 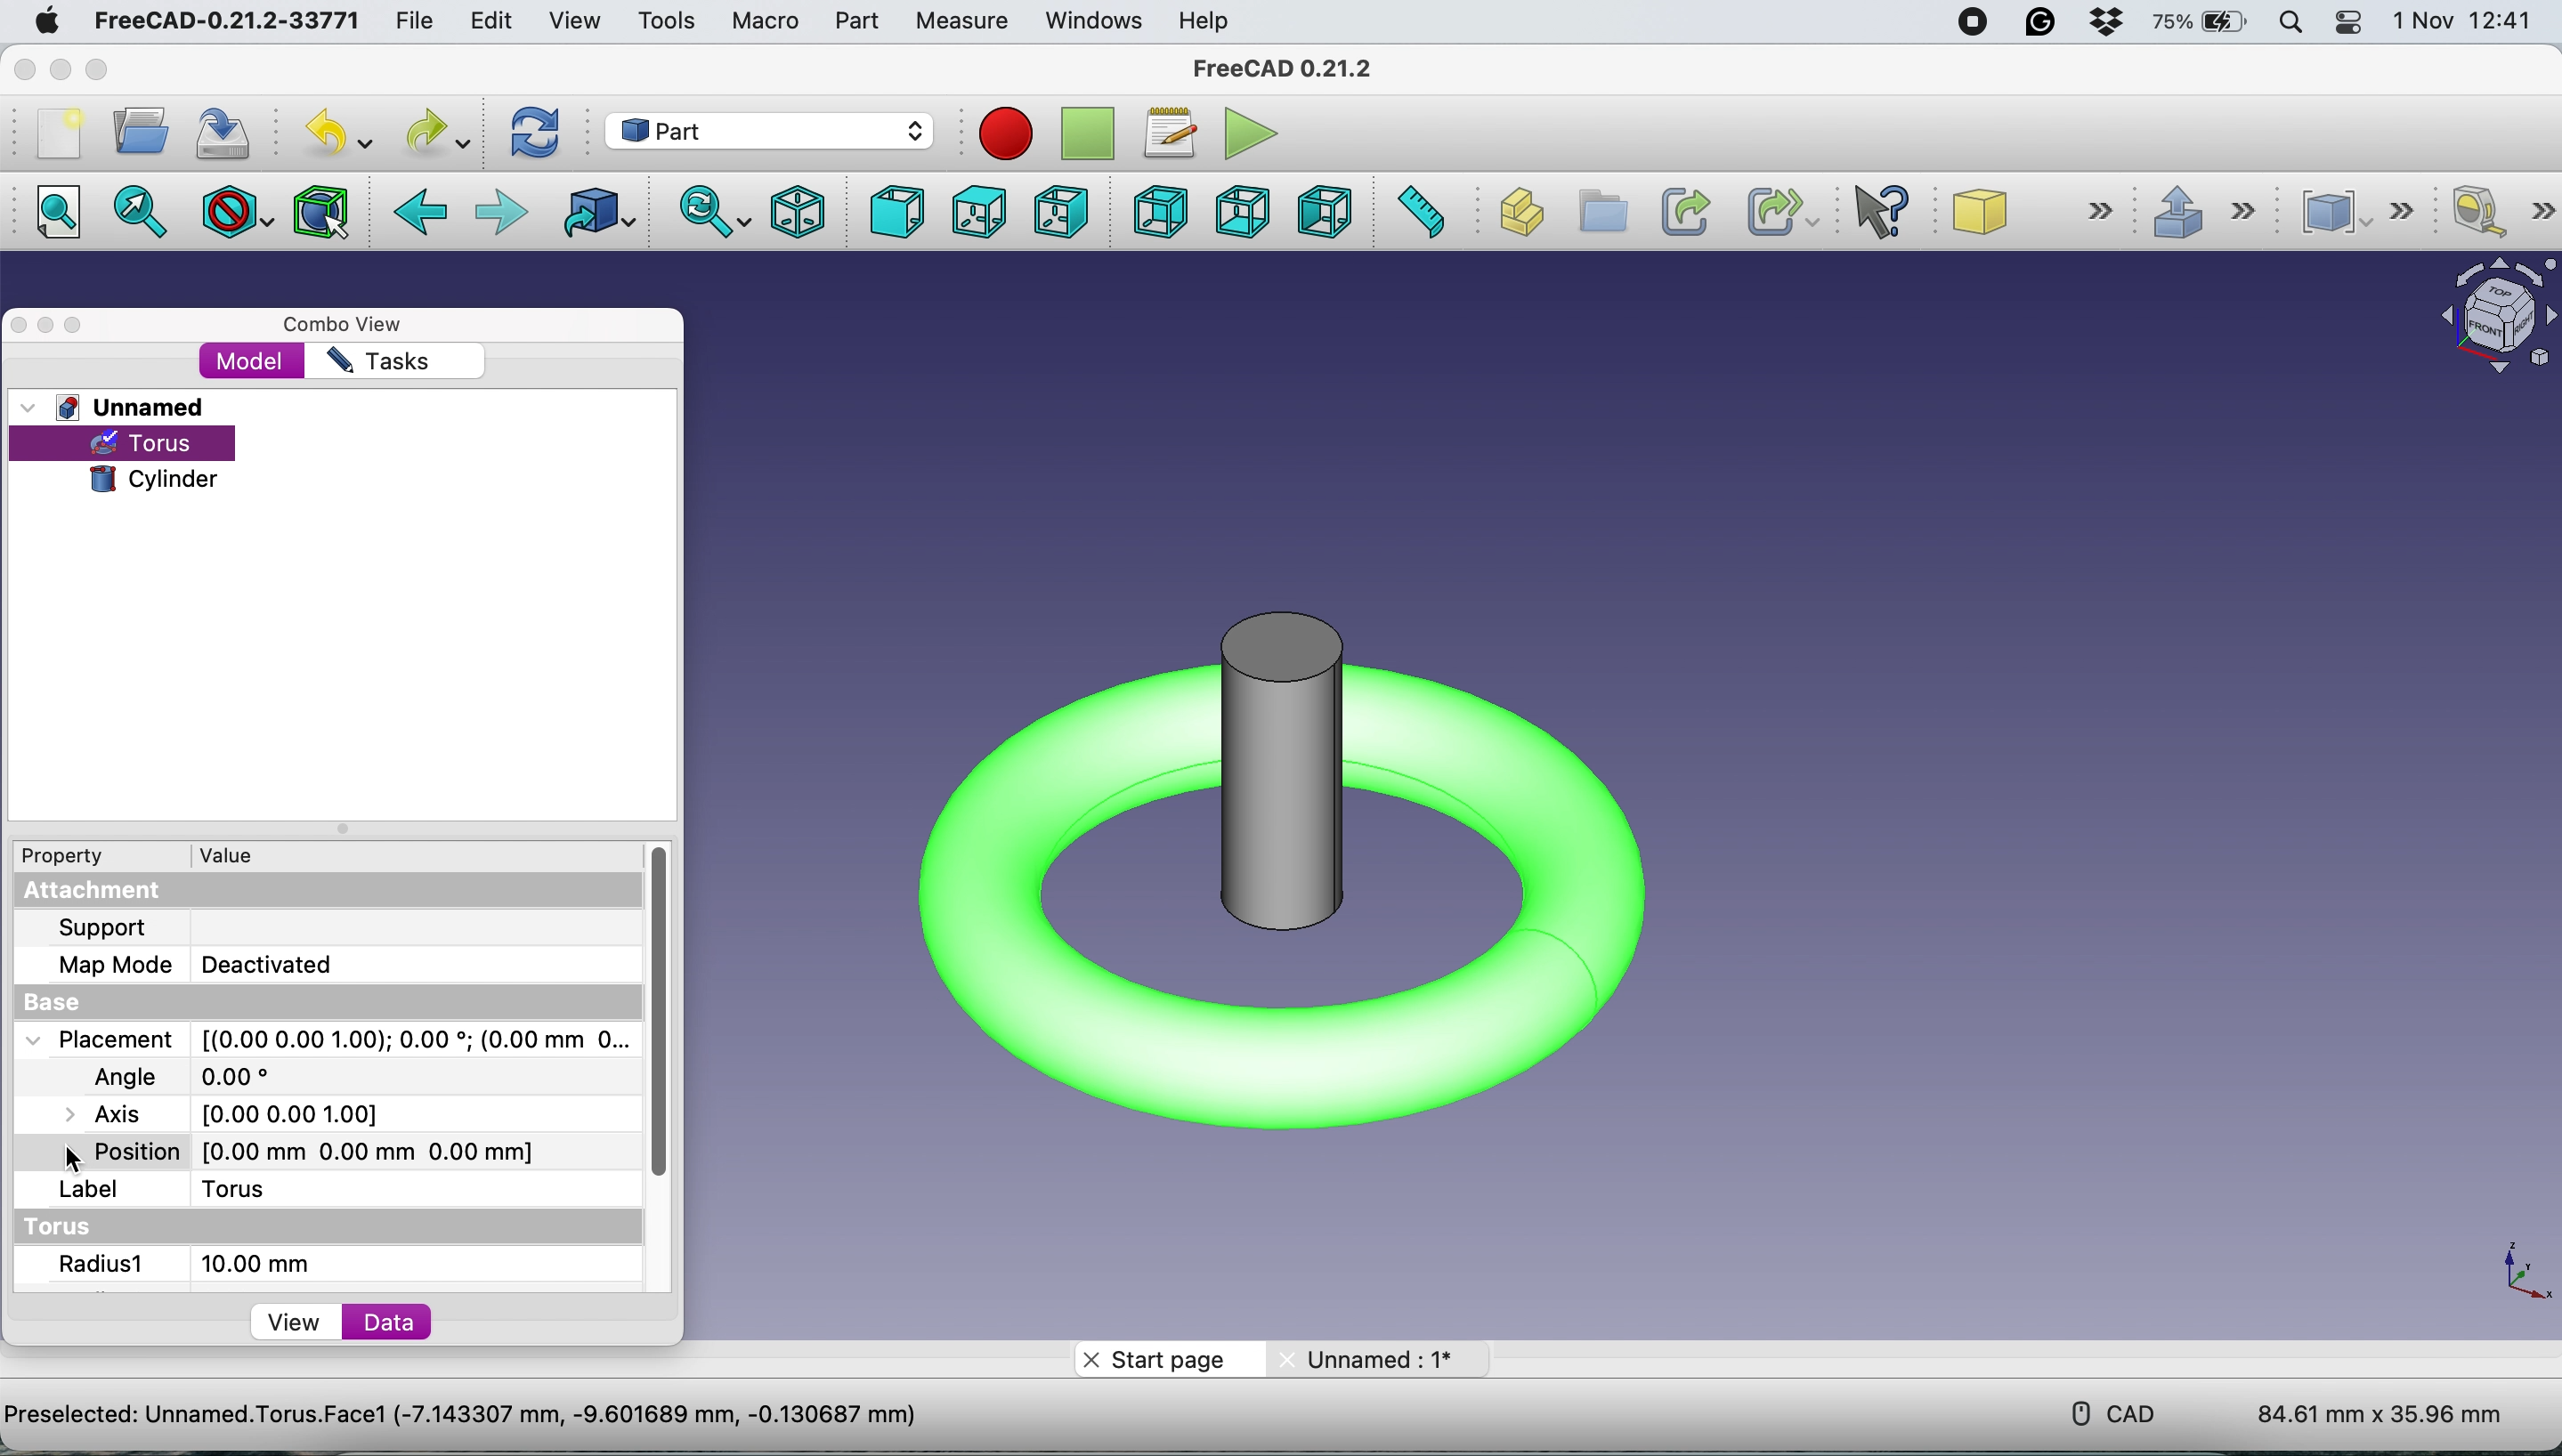 I want to click on radius, so click(x=194, y=1264).